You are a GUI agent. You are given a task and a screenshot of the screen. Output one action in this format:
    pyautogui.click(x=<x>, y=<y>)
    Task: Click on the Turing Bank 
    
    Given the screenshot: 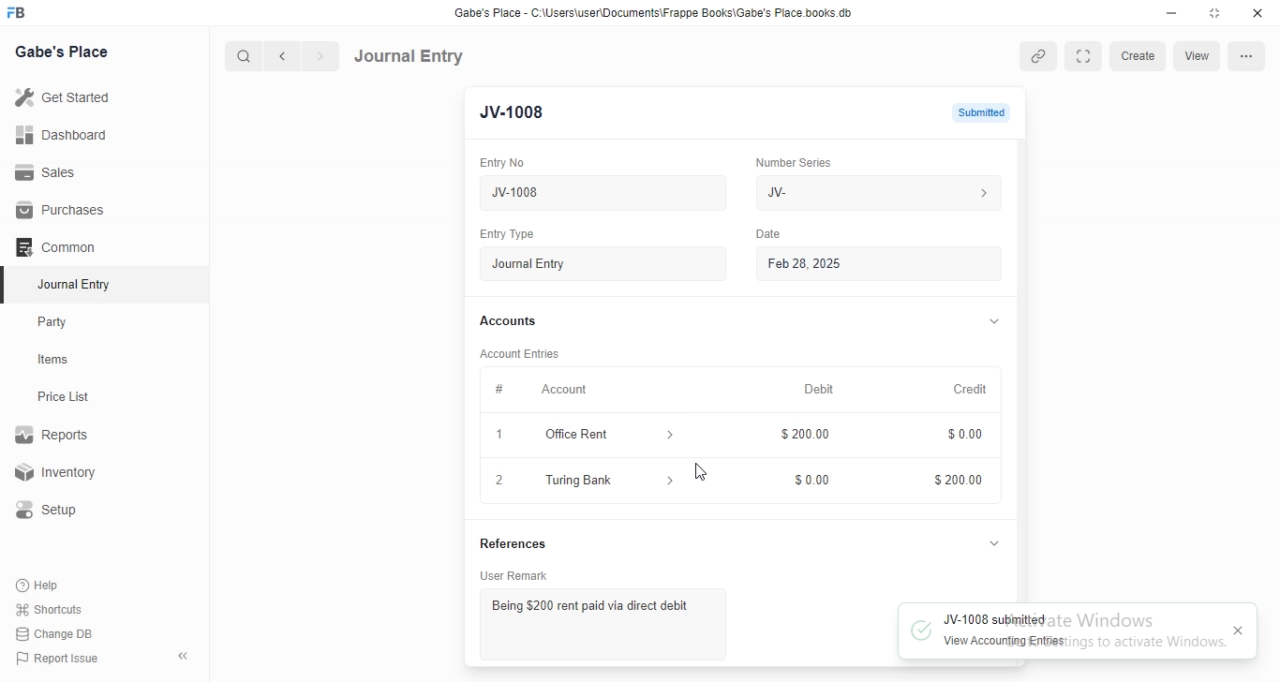 What is the action you would take?
    pyautogui.click(x=603, y=481)
    